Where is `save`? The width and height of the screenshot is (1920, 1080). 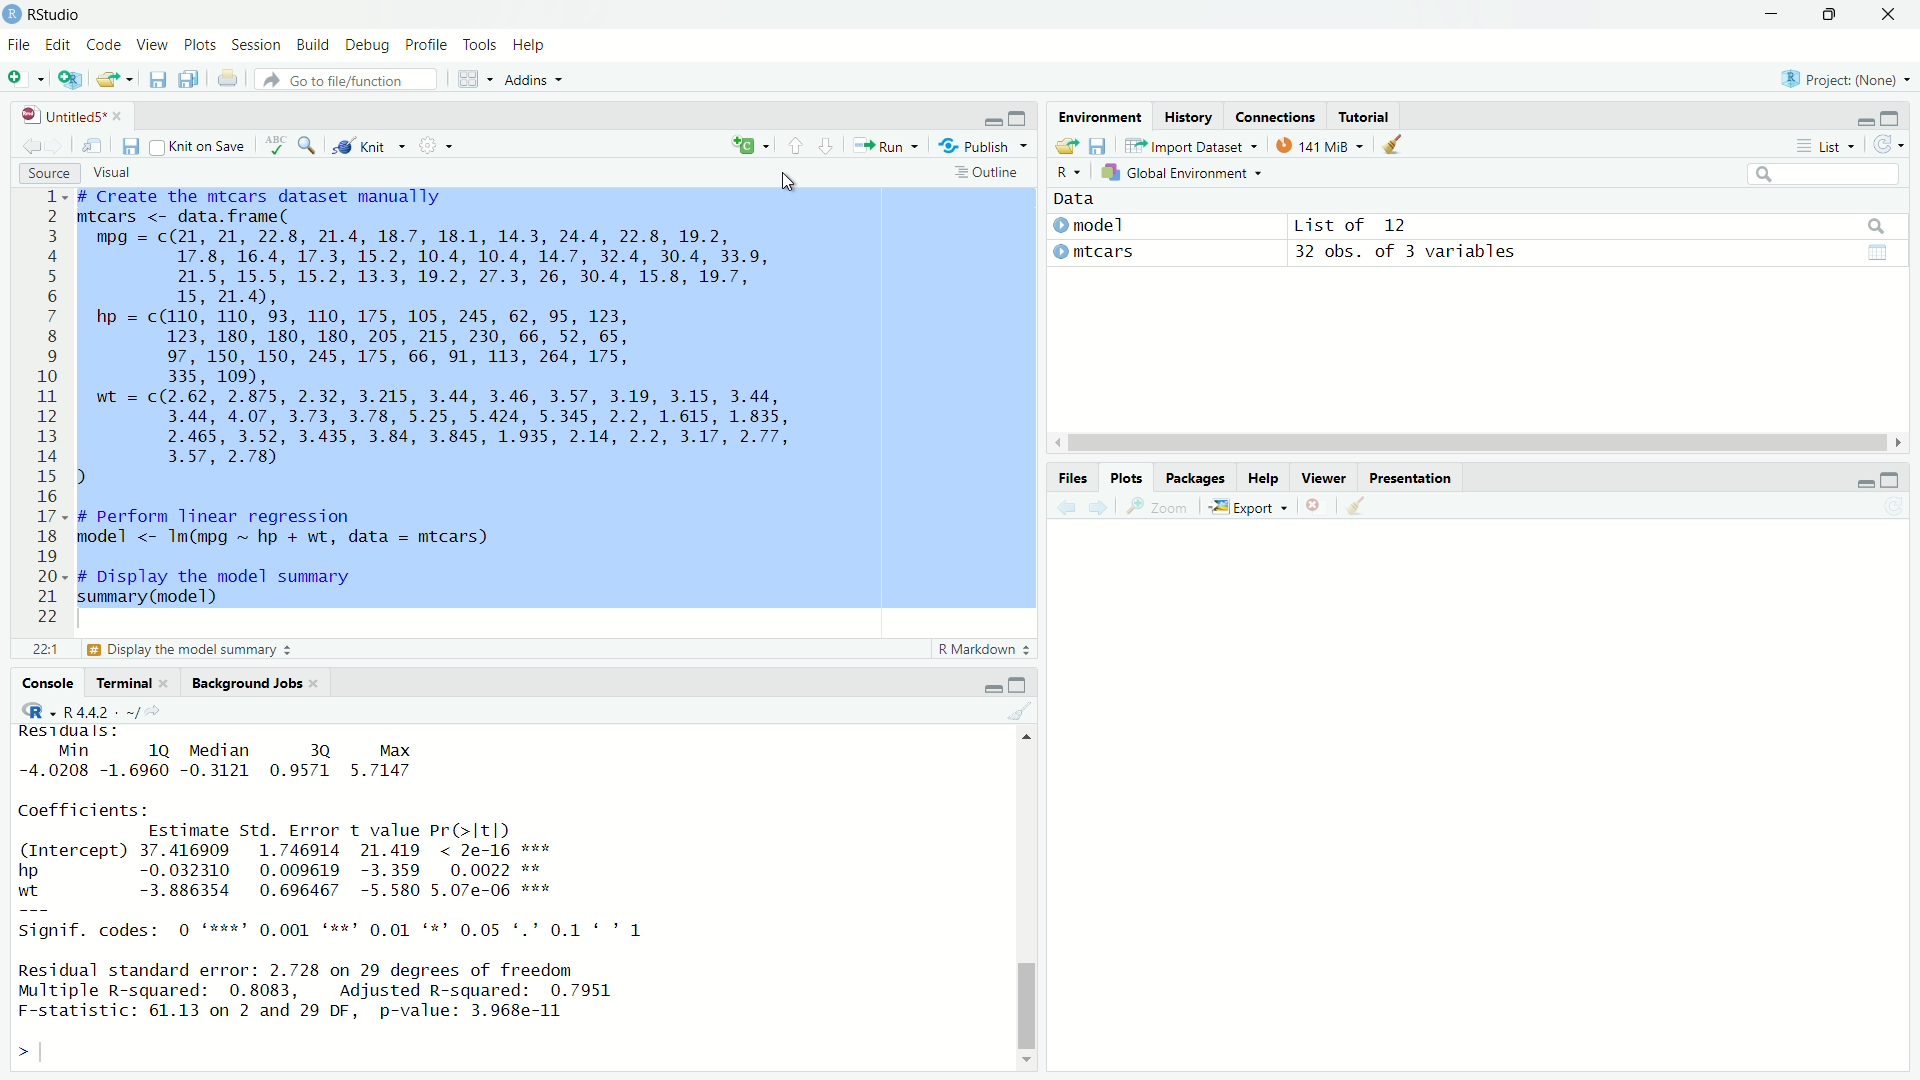 save is located at coordinates (159, 77).